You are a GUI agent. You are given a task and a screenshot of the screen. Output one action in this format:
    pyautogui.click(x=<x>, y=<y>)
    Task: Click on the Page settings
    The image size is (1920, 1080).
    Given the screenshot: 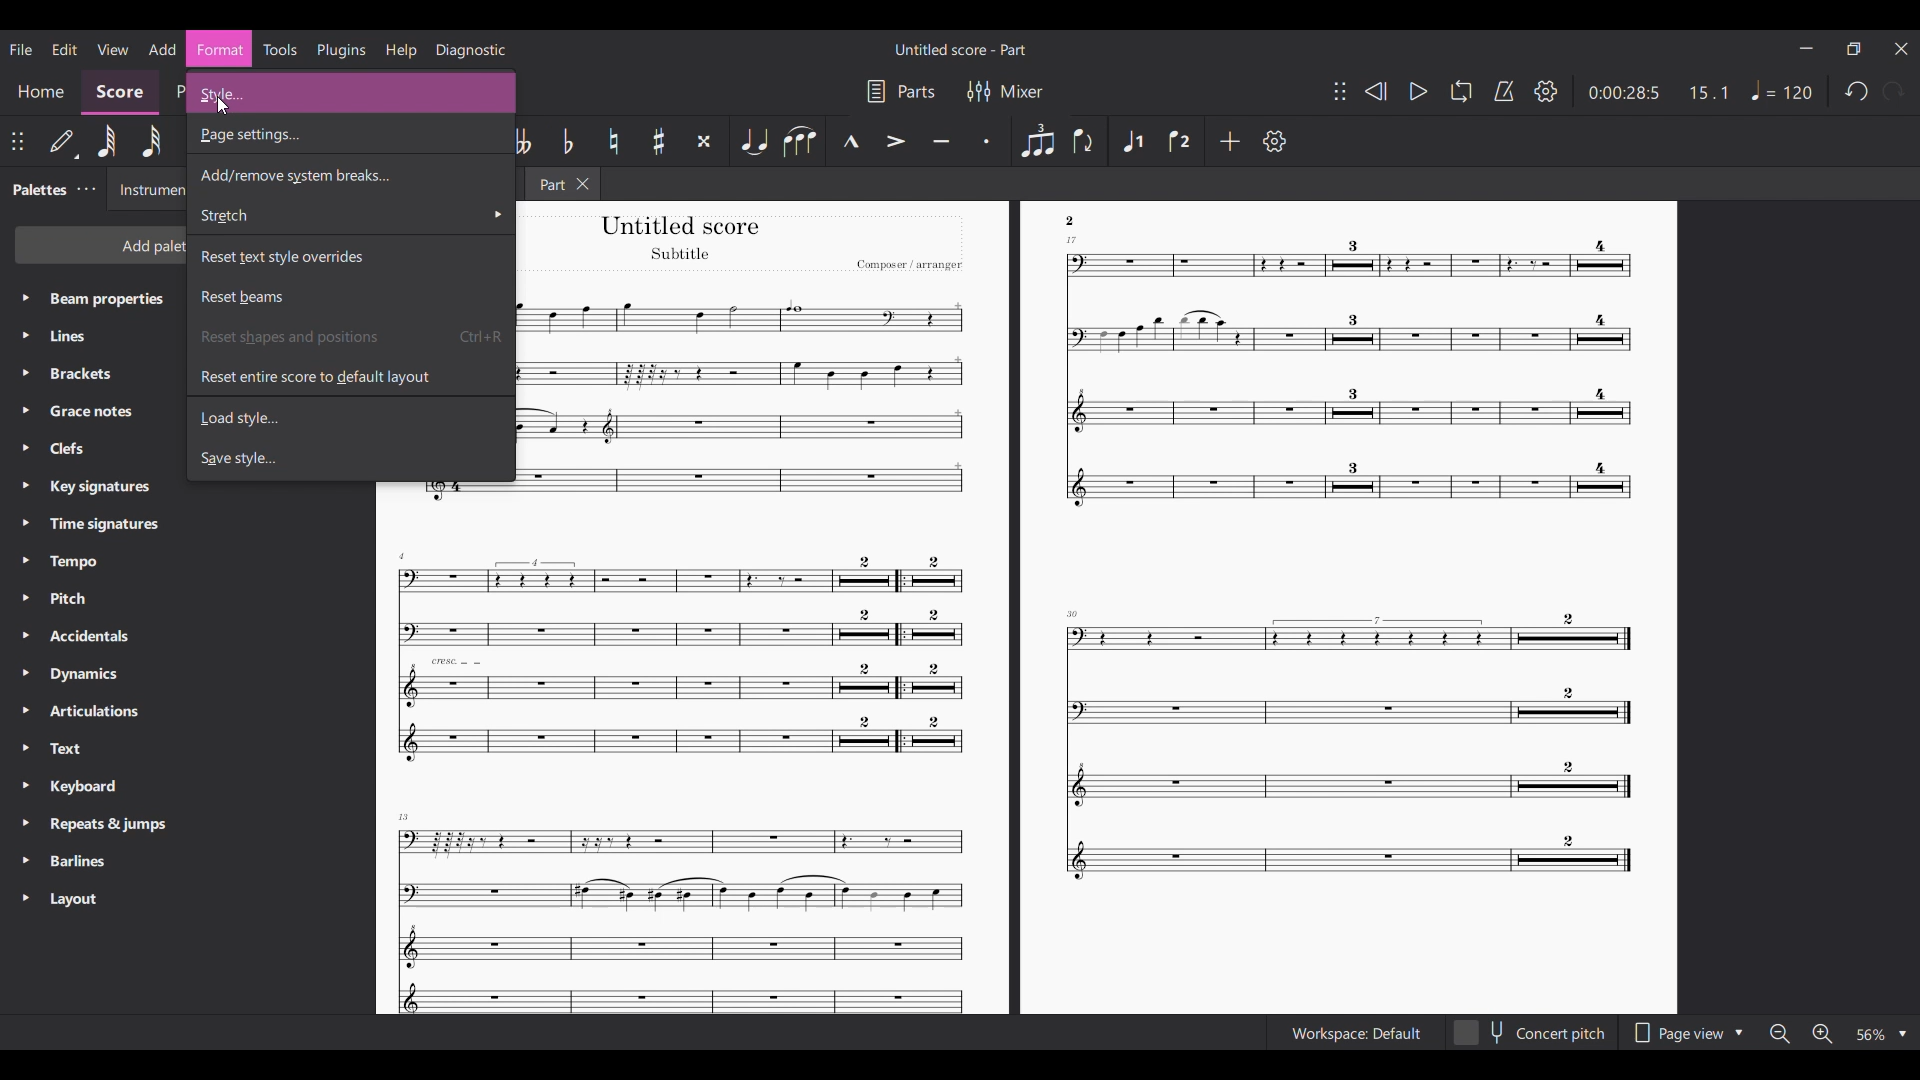 What is the action you would take?
    pyautogui.click(x=337, y=134)
    